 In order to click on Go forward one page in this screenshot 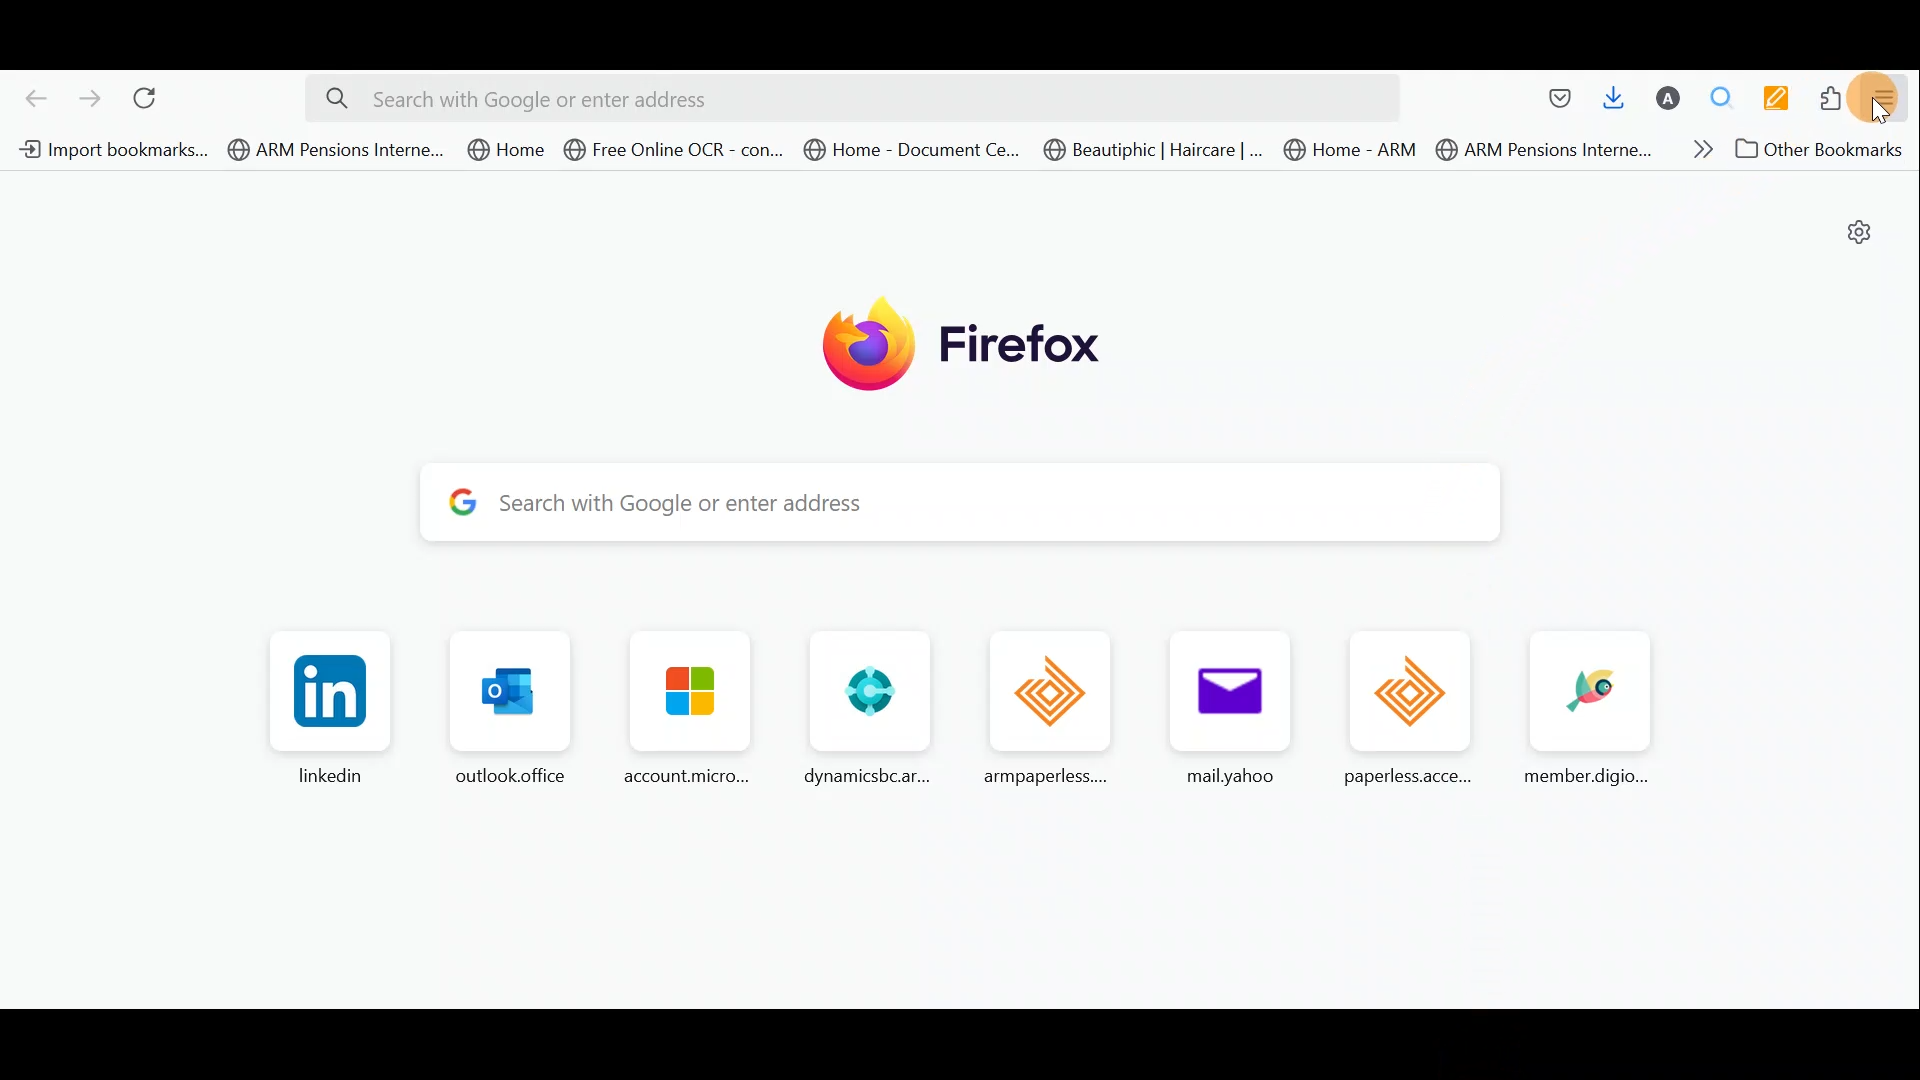, I will do `click(89, 97)`.